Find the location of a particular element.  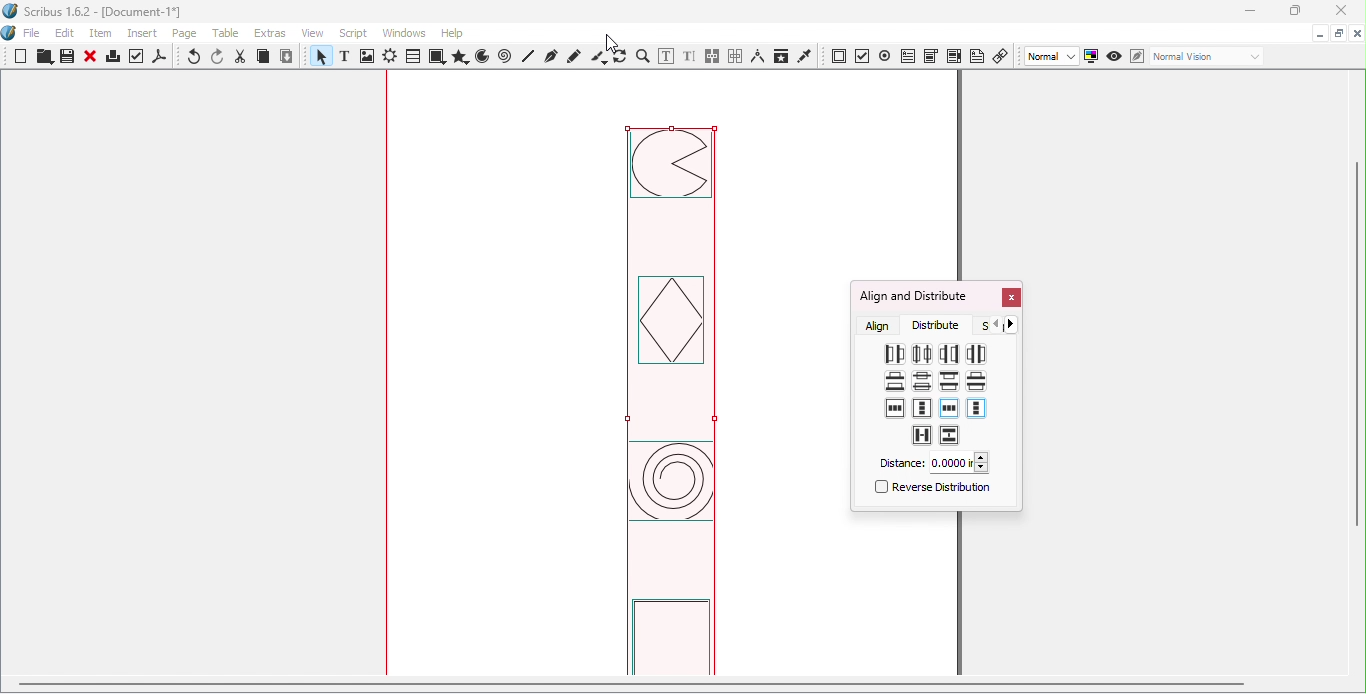

Make horizontal gaps between items equal is located at coordinates (977, 353).